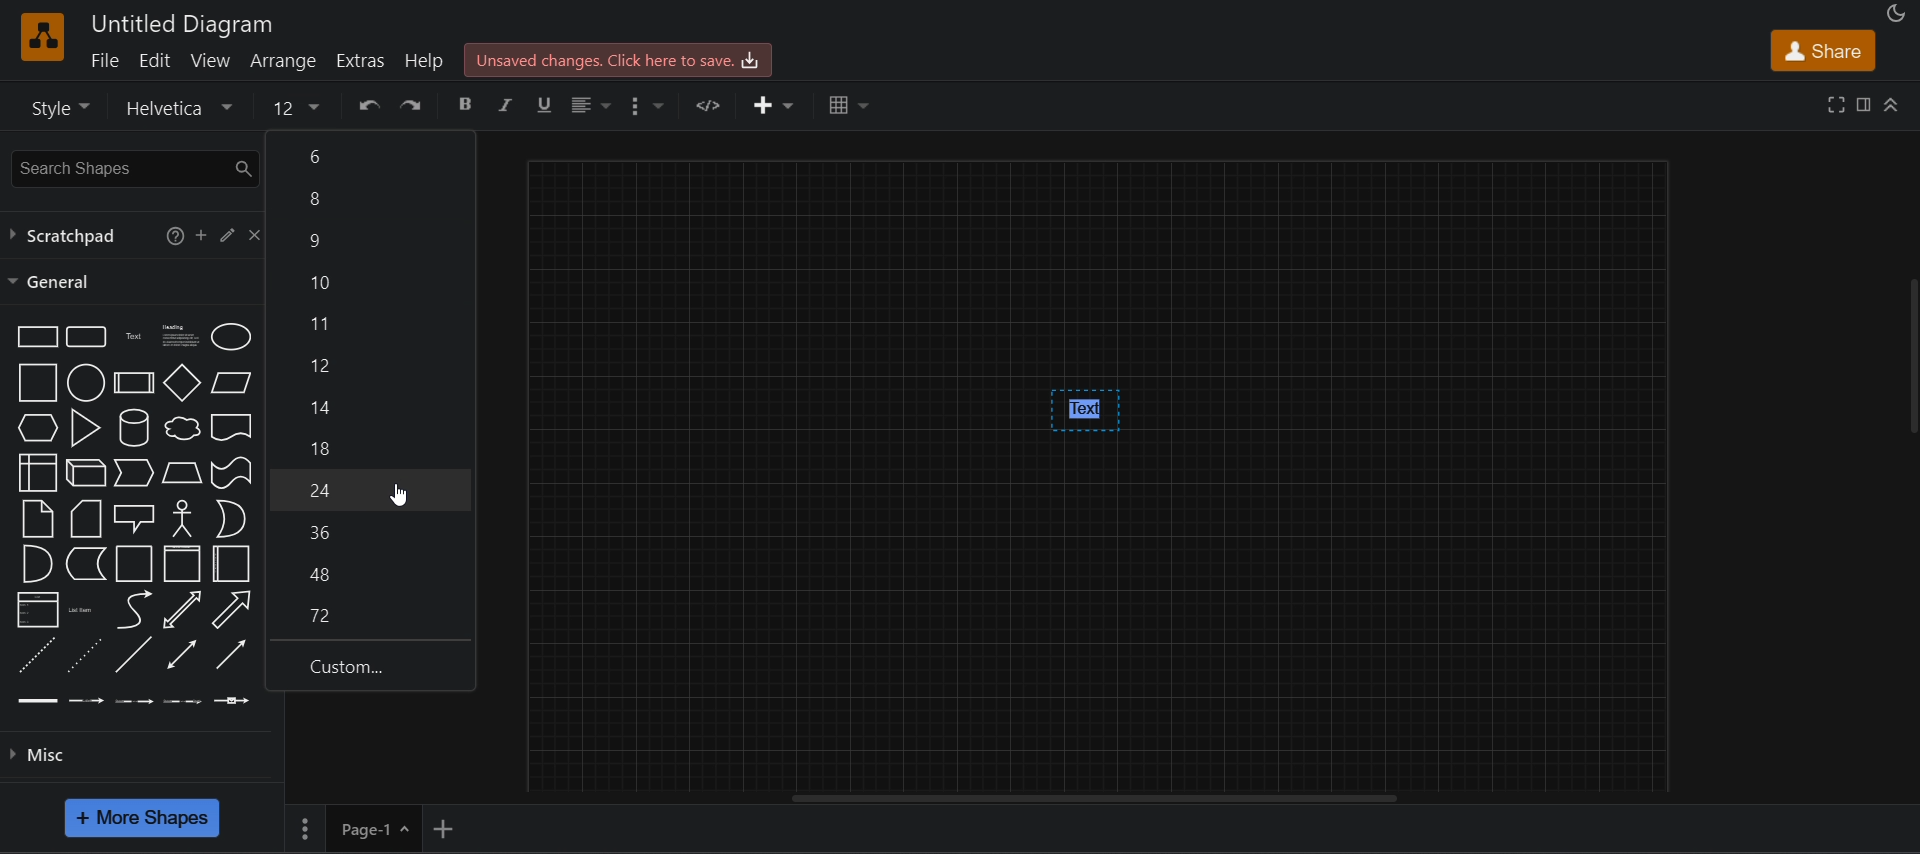  What do you see at coordinates (424, 60) in the screenshot?
I see `help` at bounding box center [424, 60].